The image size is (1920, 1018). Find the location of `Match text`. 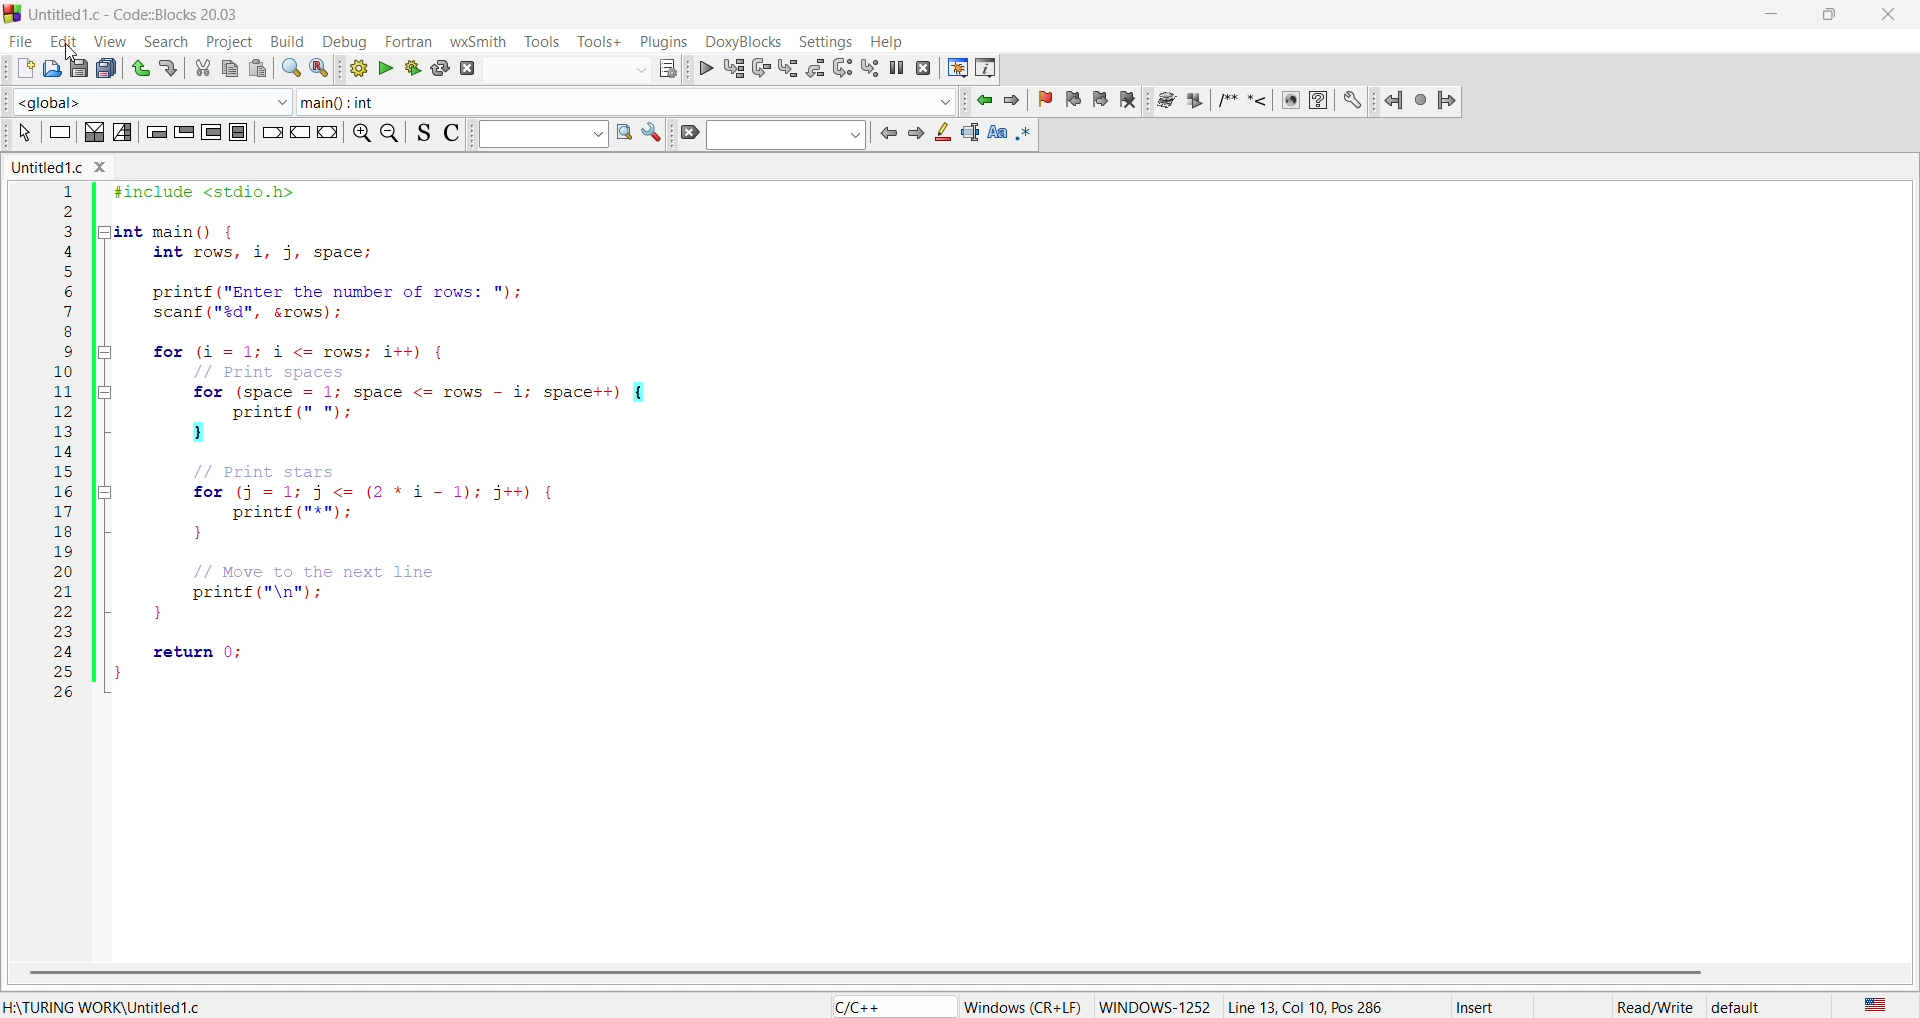

Match text is located at coordinates (997, 134).